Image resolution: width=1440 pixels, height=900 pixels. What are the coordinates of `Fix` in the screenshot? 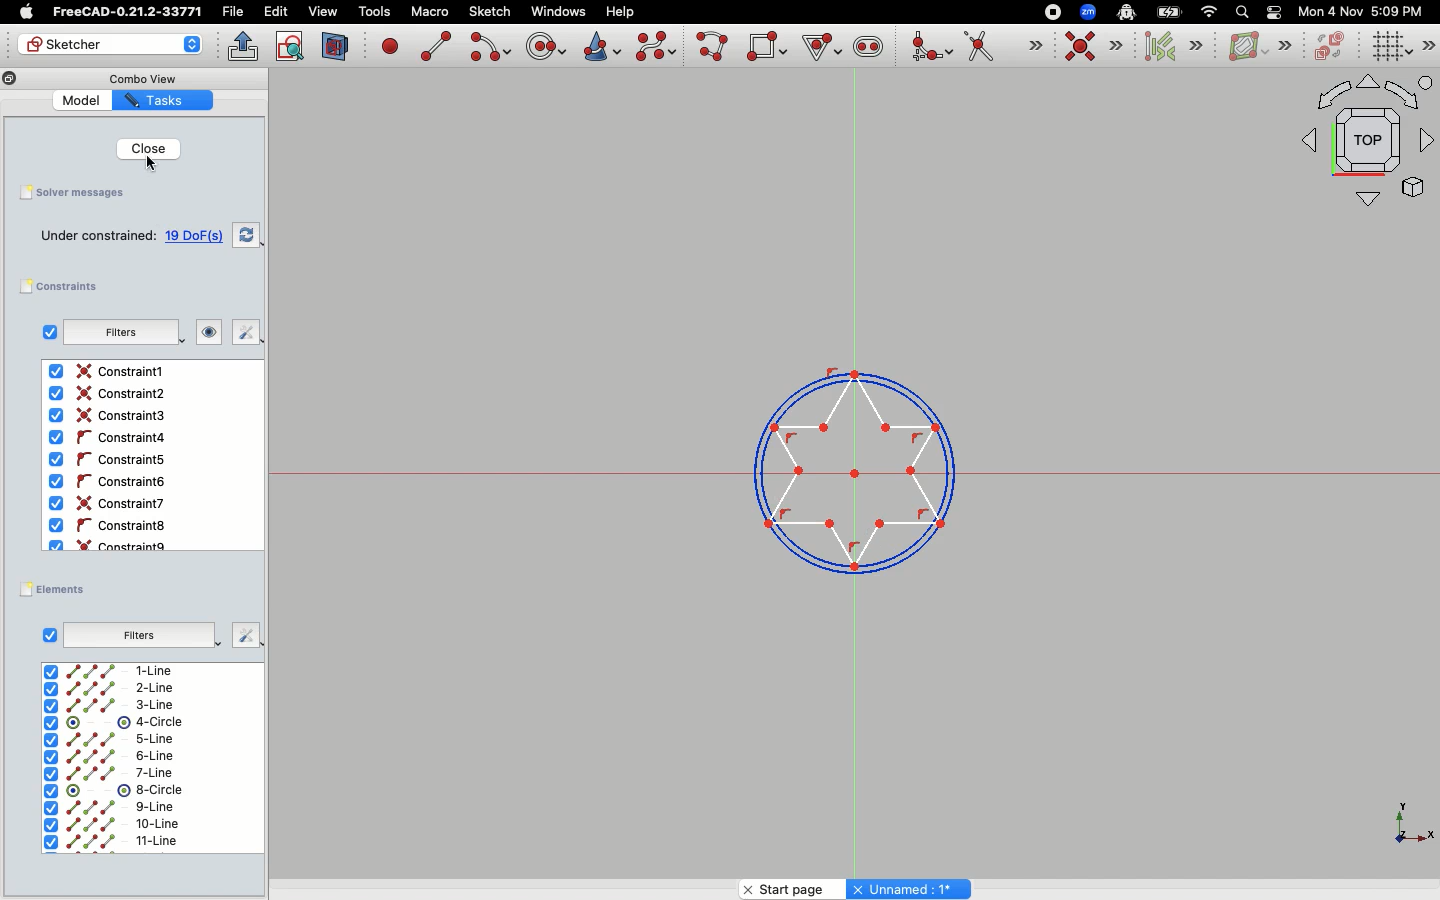 It's located at (239, 634).